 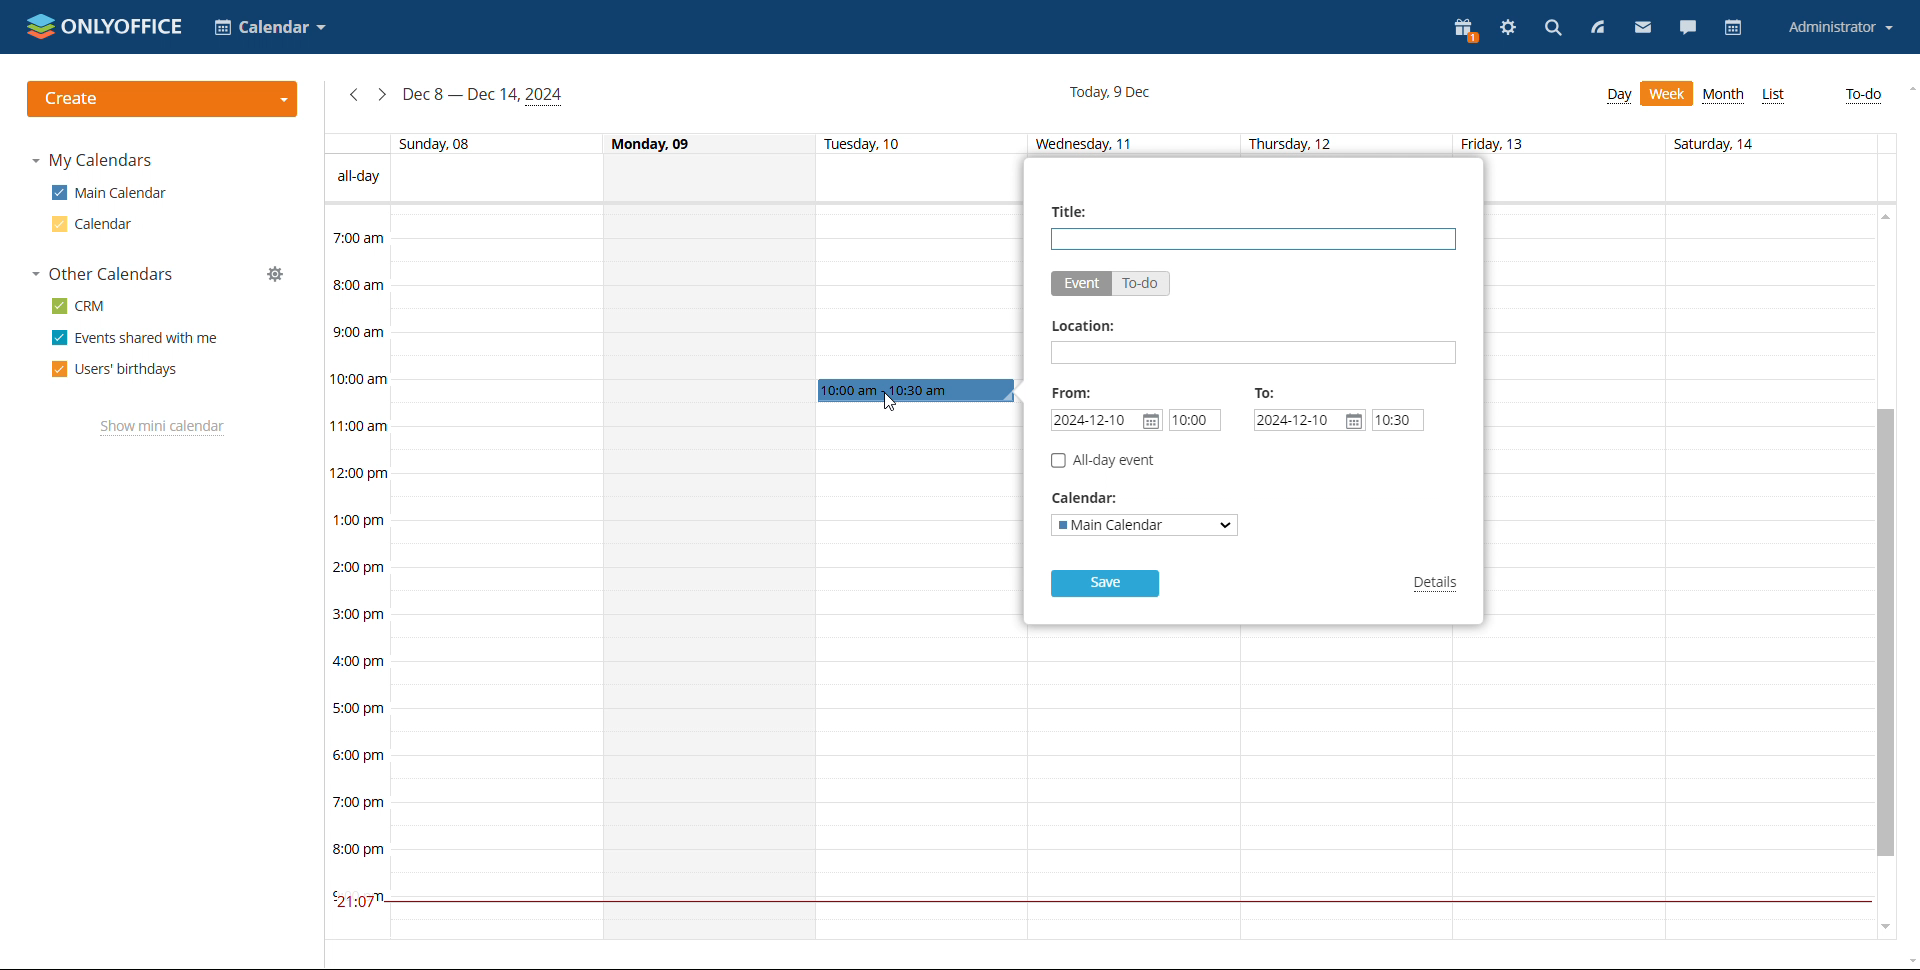 I want to click on details, so click(x=1438, y=585).